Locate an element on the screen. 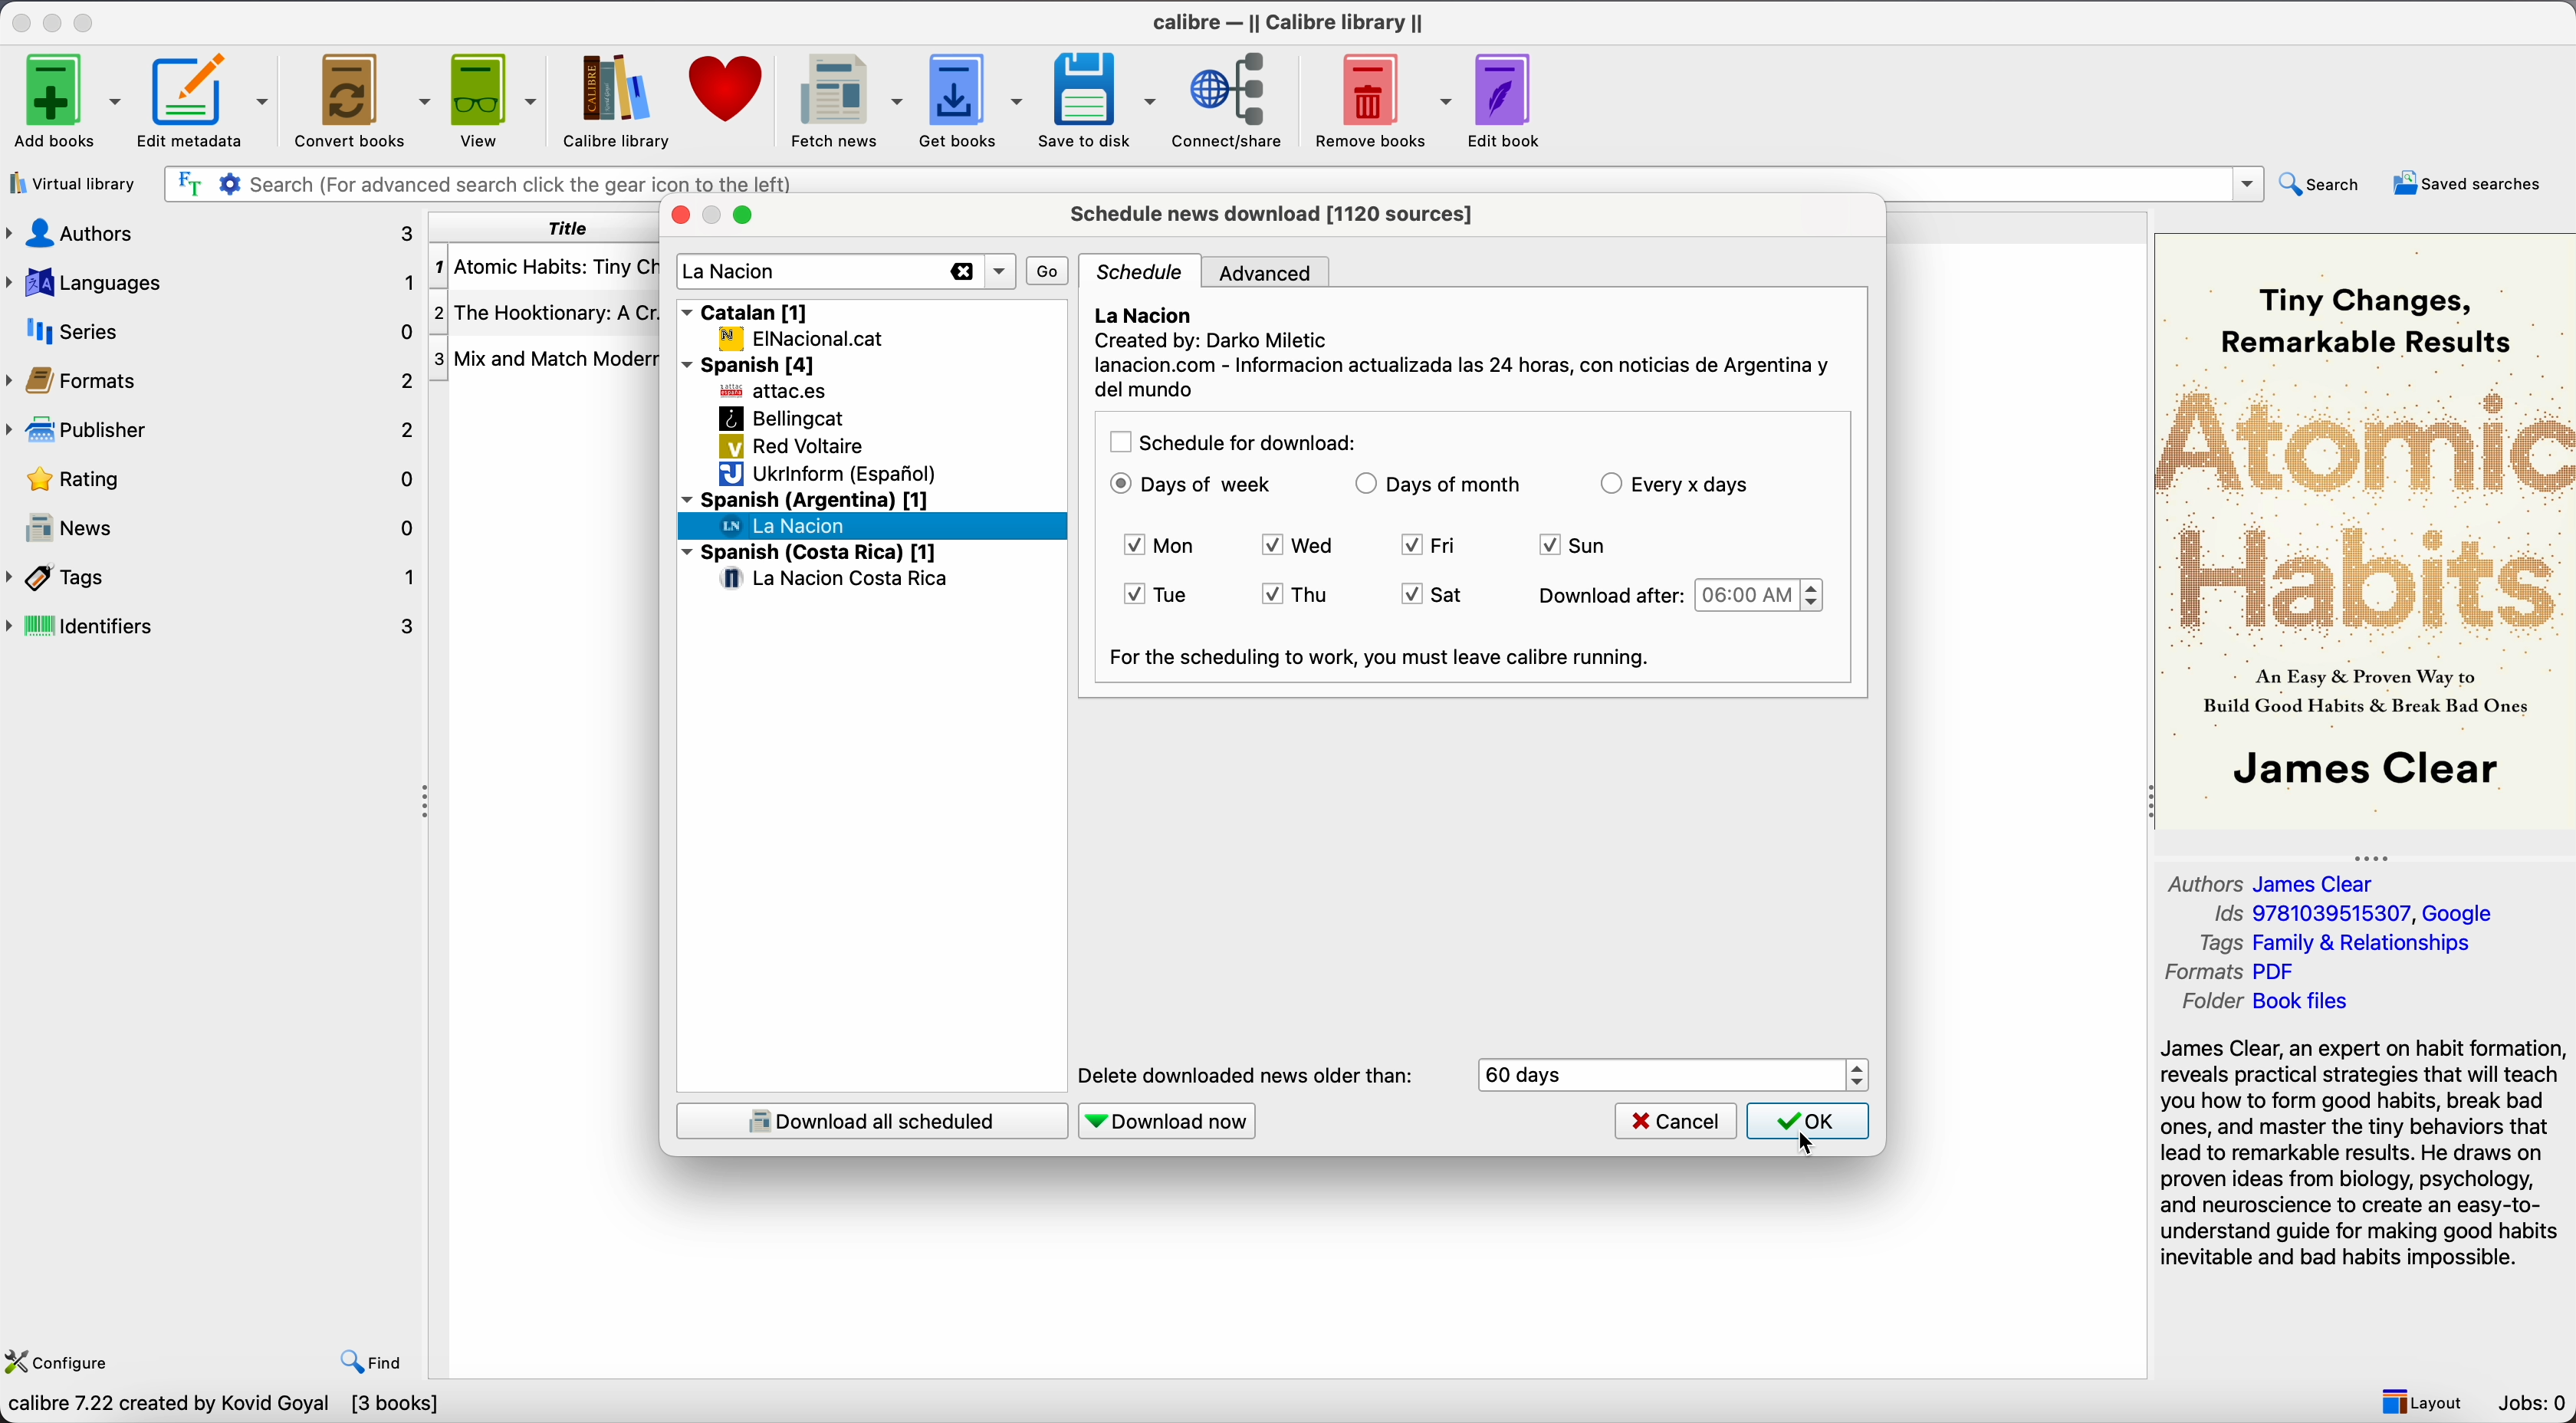 Image resolution: width=2576 pixels, height=1423 pixels. thu is located at coordinates (1294, 595).